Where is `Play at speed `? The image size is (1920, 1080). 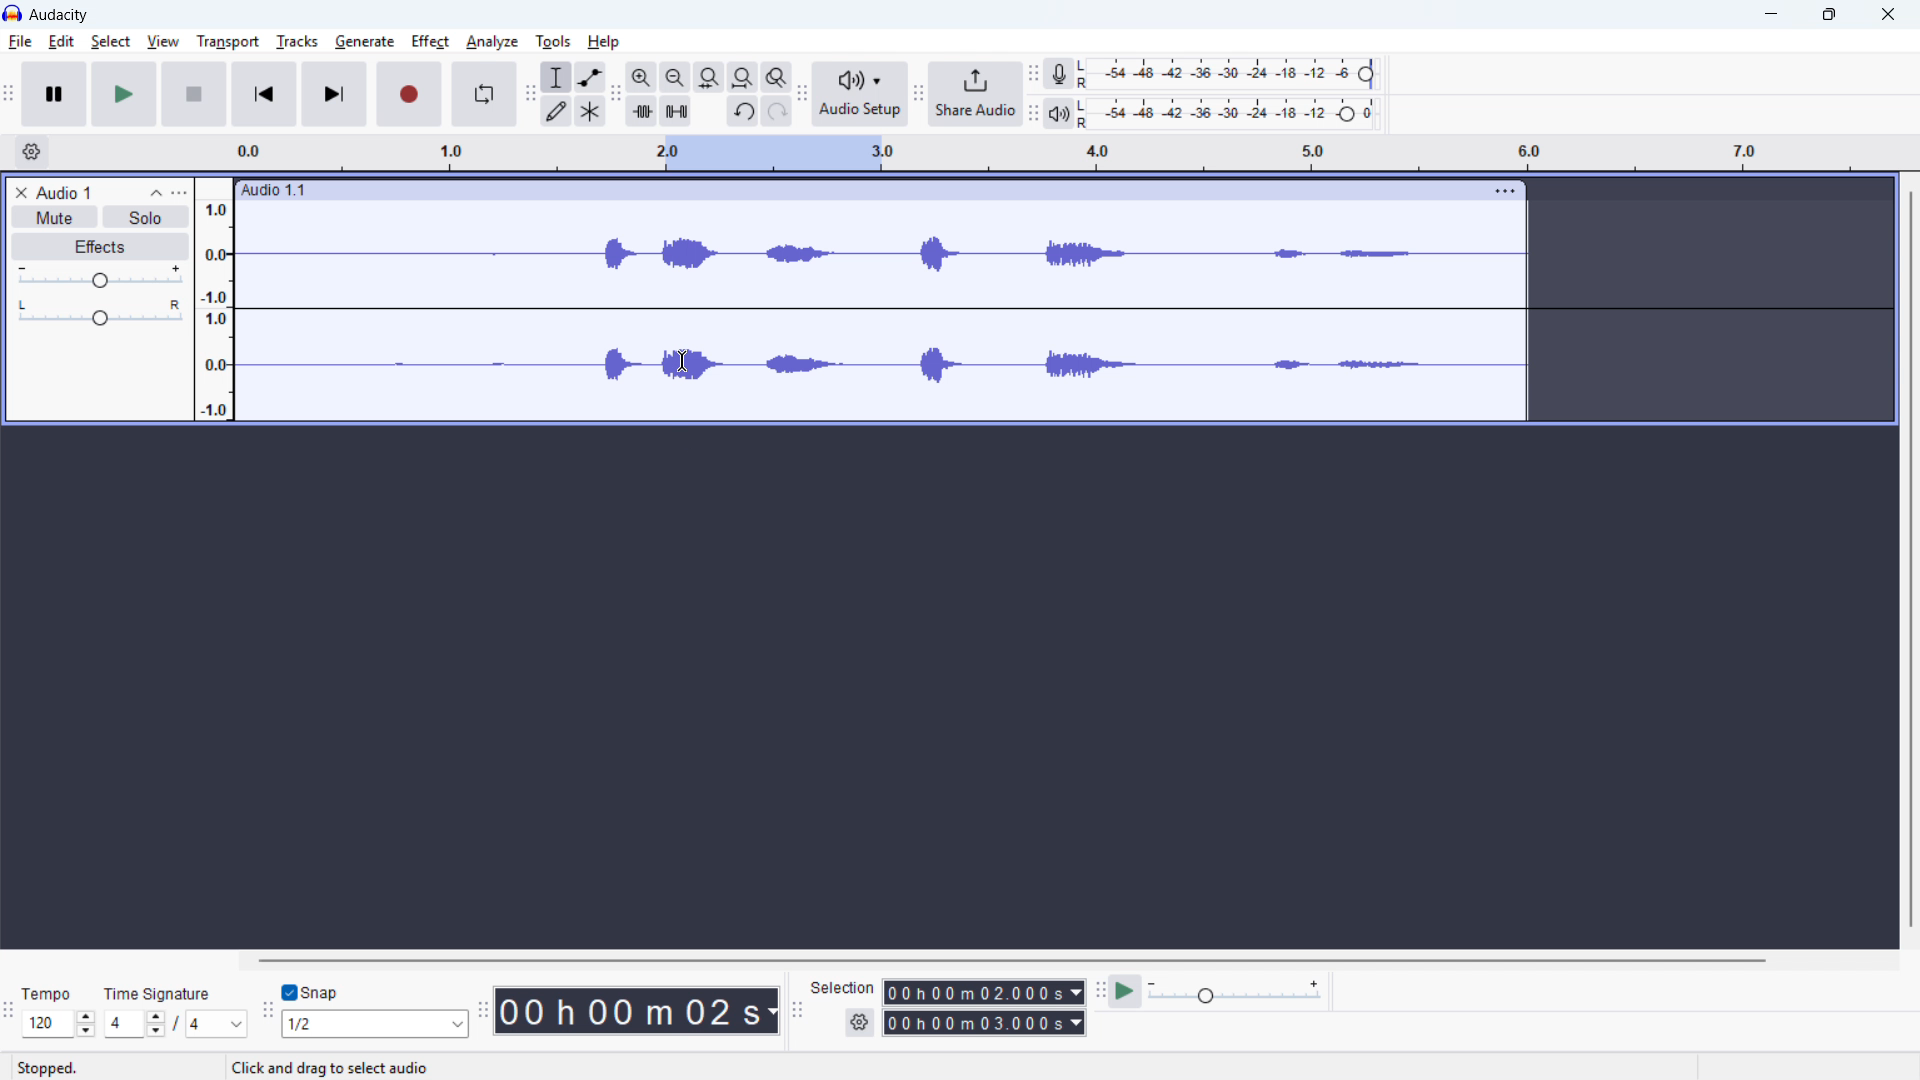 Play at speed  is located at coordinates (1126, 991).